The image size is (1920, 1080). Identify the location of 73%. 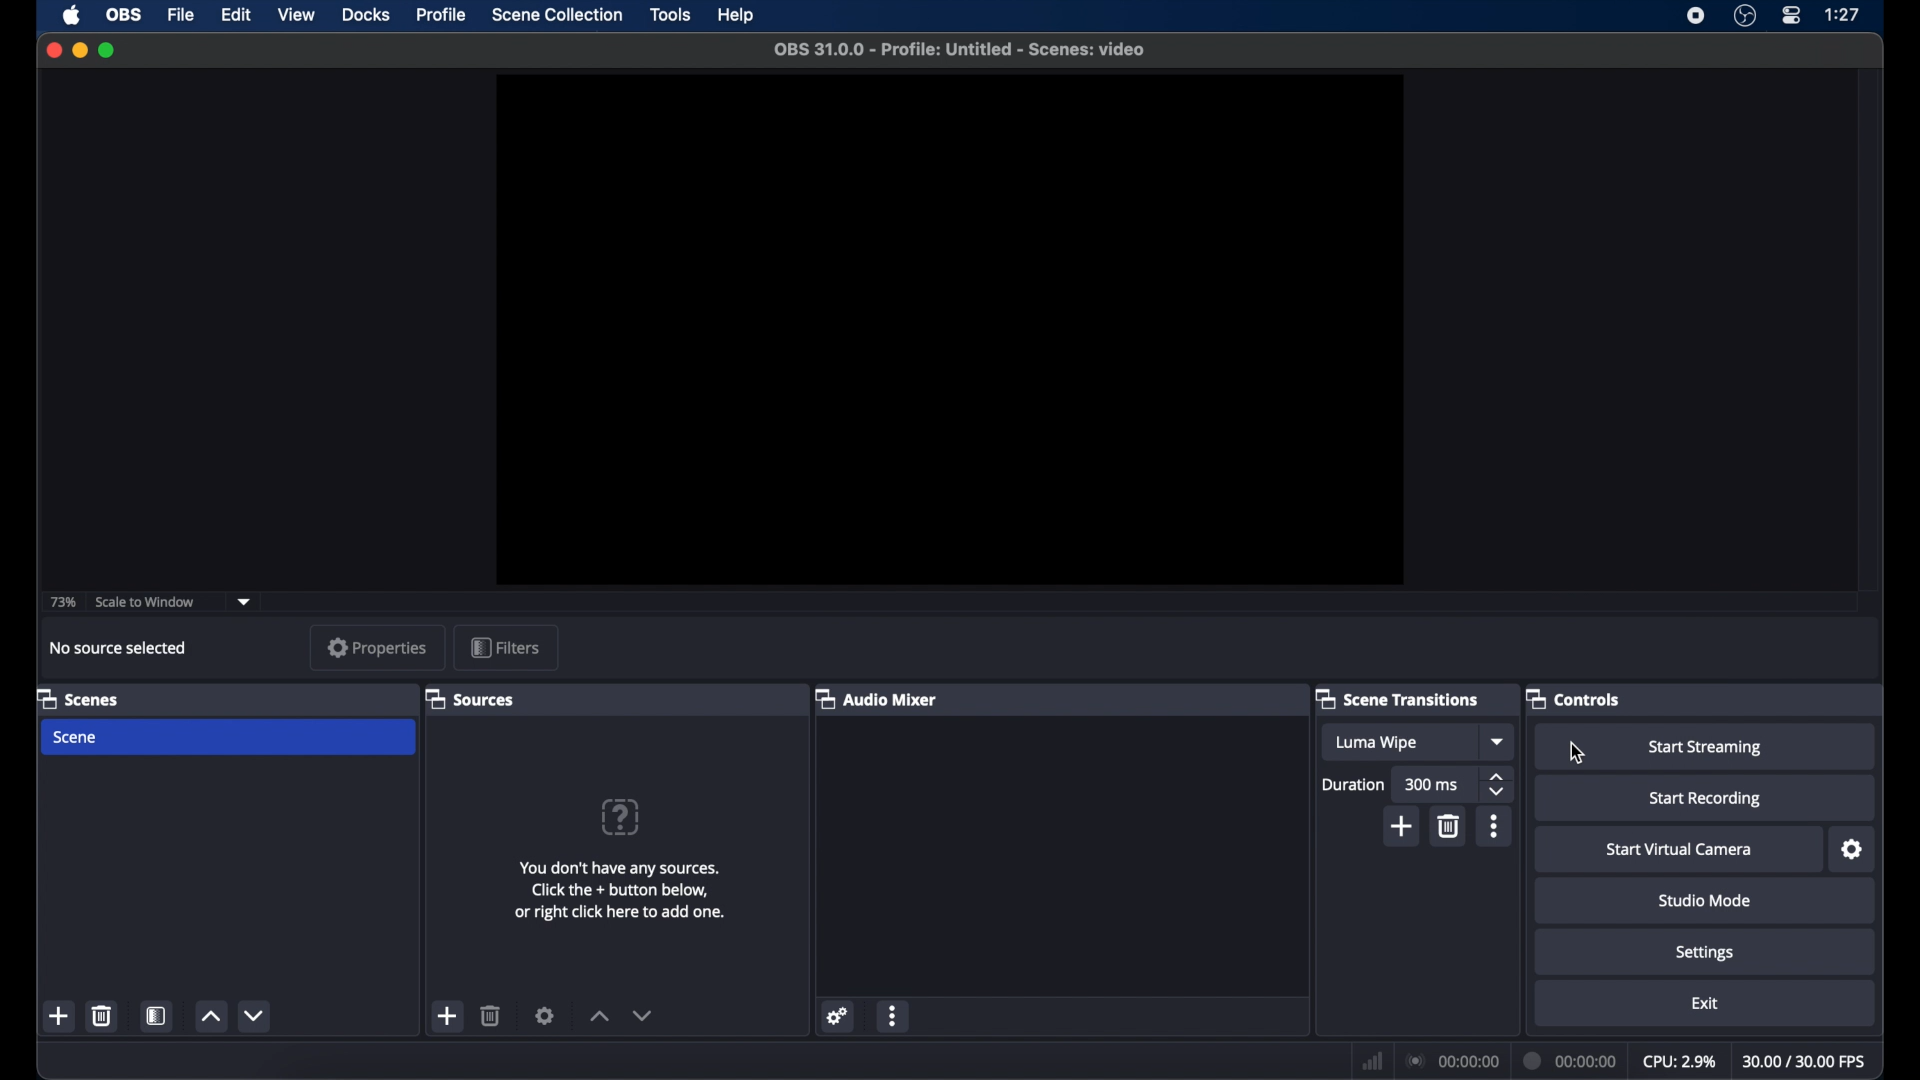
(61, 603).